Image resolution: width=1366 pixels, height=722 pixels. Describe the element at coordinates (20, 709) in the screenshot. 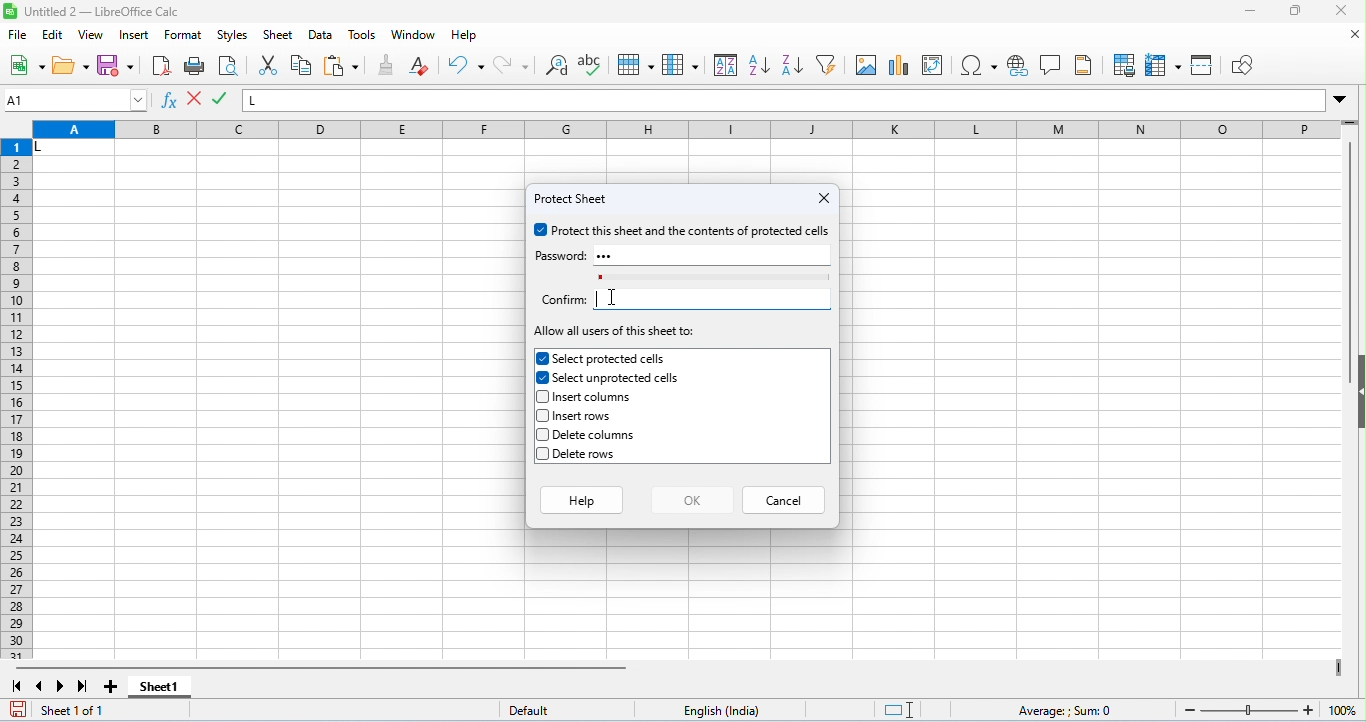

I see `save` at that location.